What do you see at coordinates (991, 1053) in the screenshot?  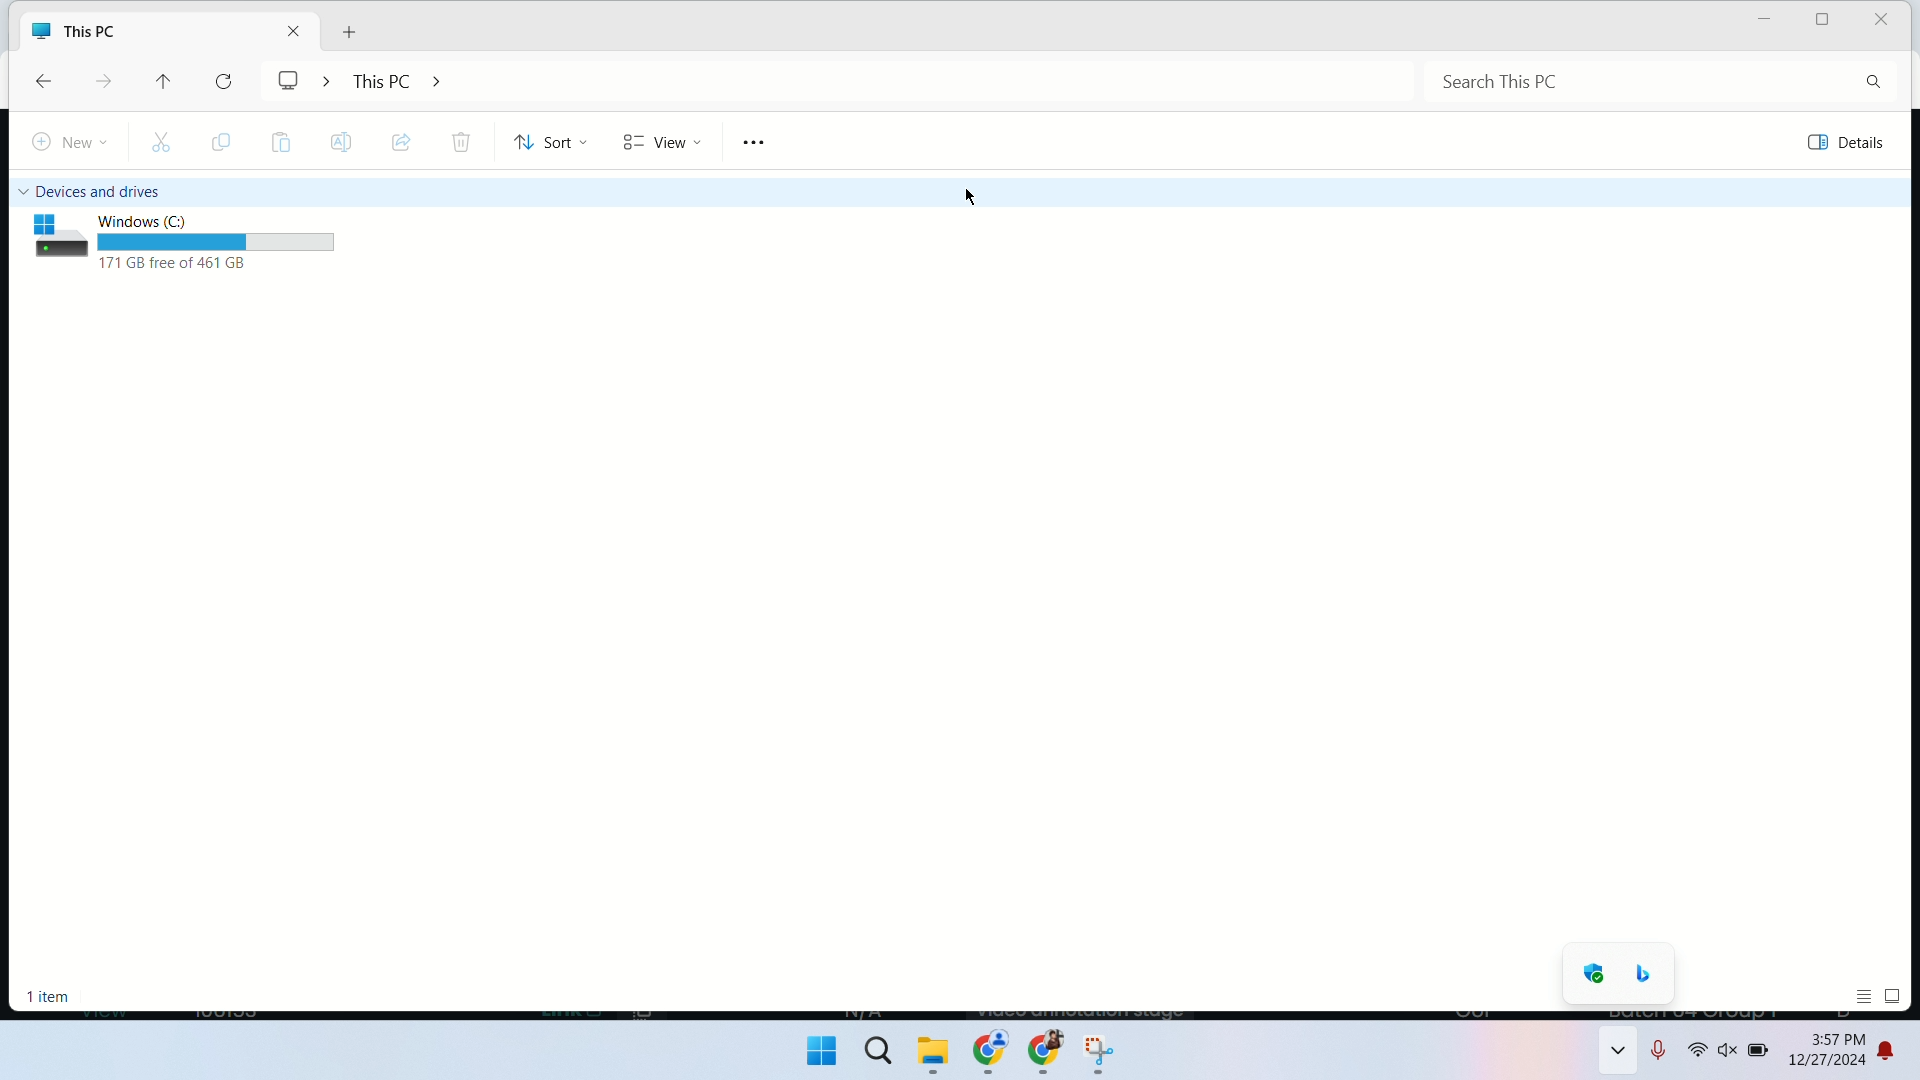 I see `chrome` at bounding box center [991, 1053].